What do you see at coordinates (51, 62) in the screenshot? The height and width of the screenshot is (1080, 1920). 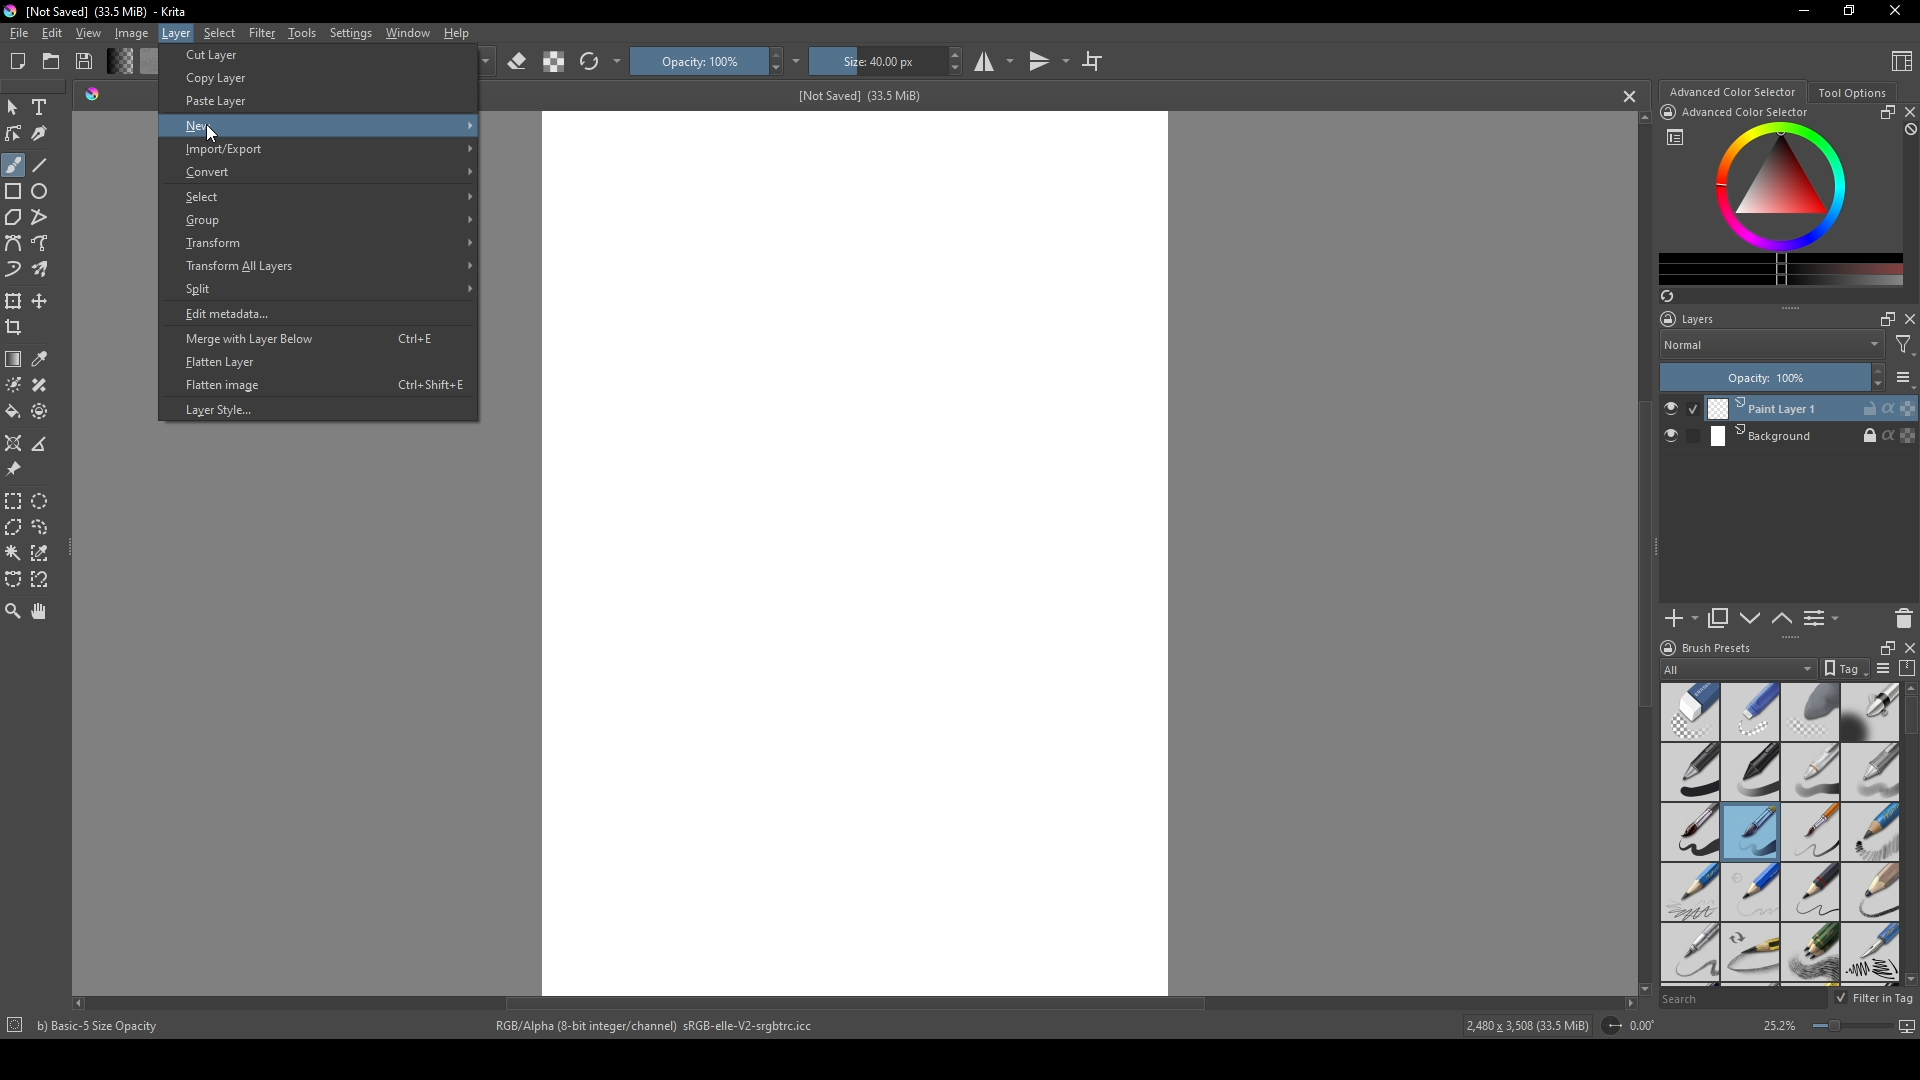 I see `folder` at bounding box center [51, 62].